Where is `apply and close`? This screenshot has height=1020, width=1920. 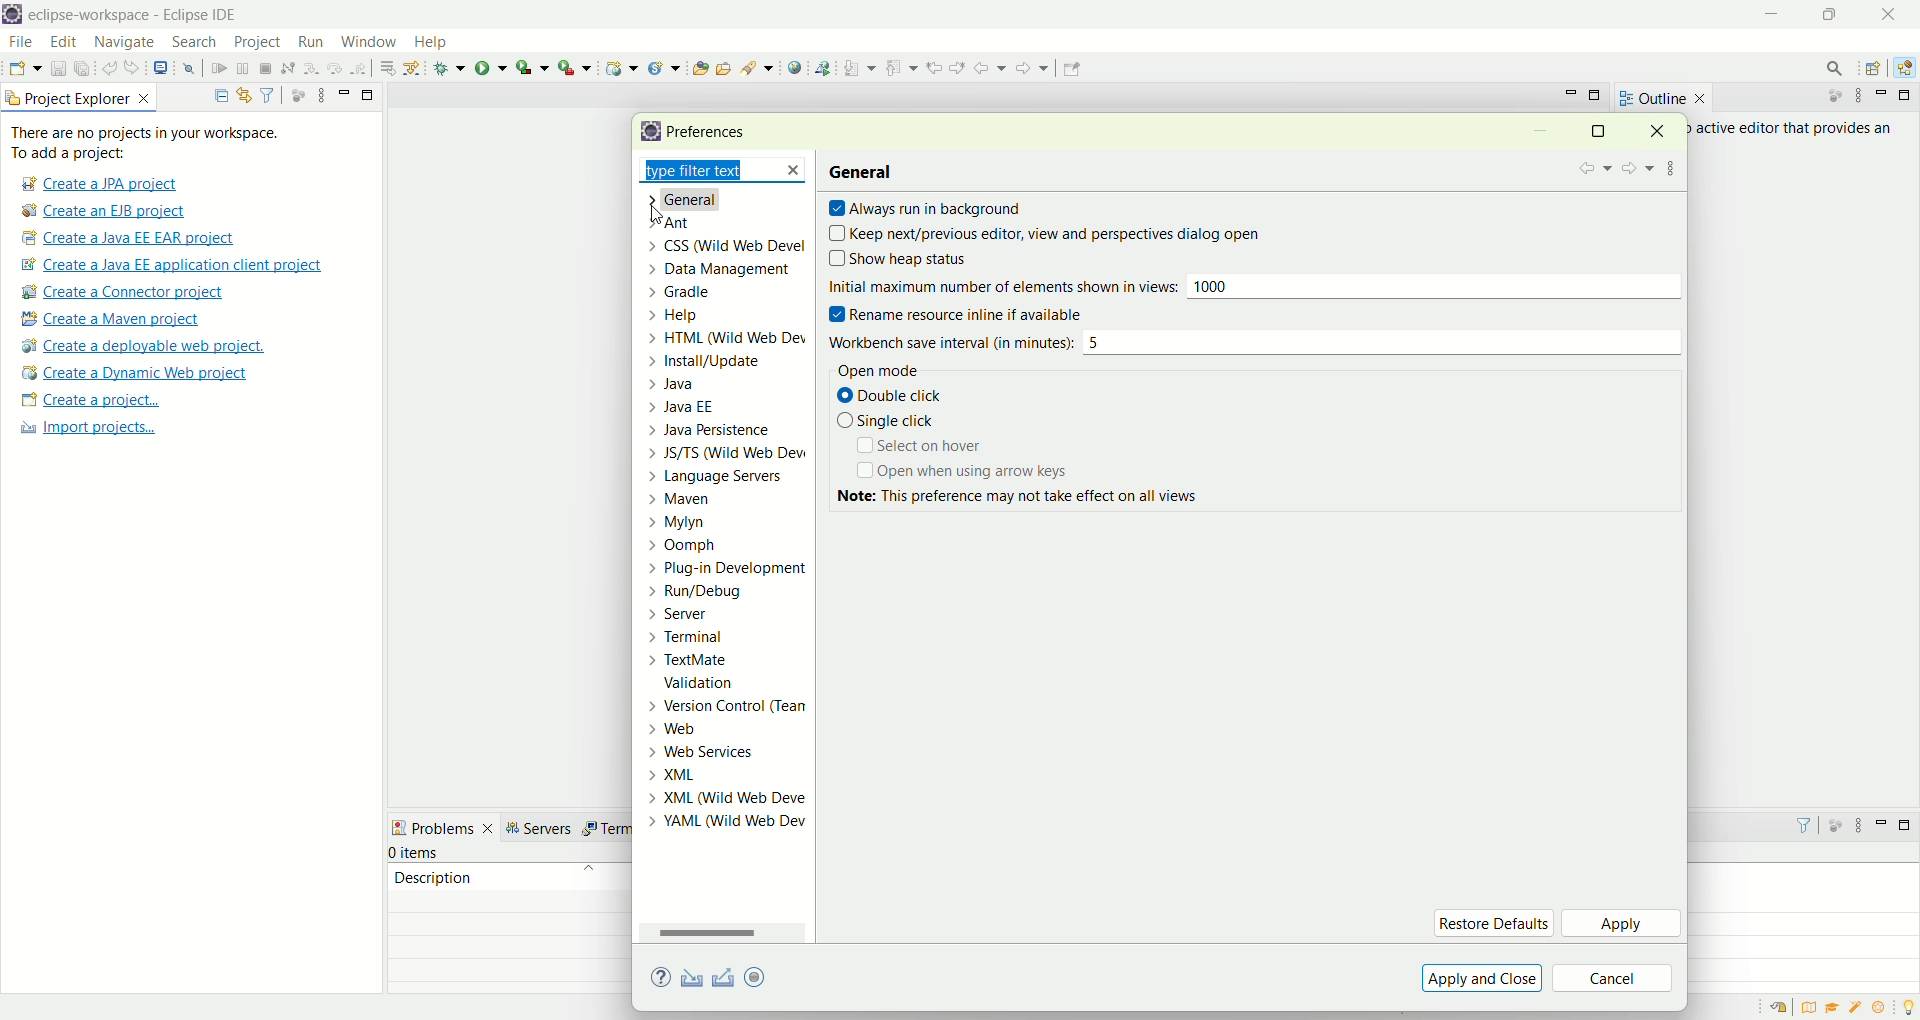
apply and close is located at coordinates (1479, 978).